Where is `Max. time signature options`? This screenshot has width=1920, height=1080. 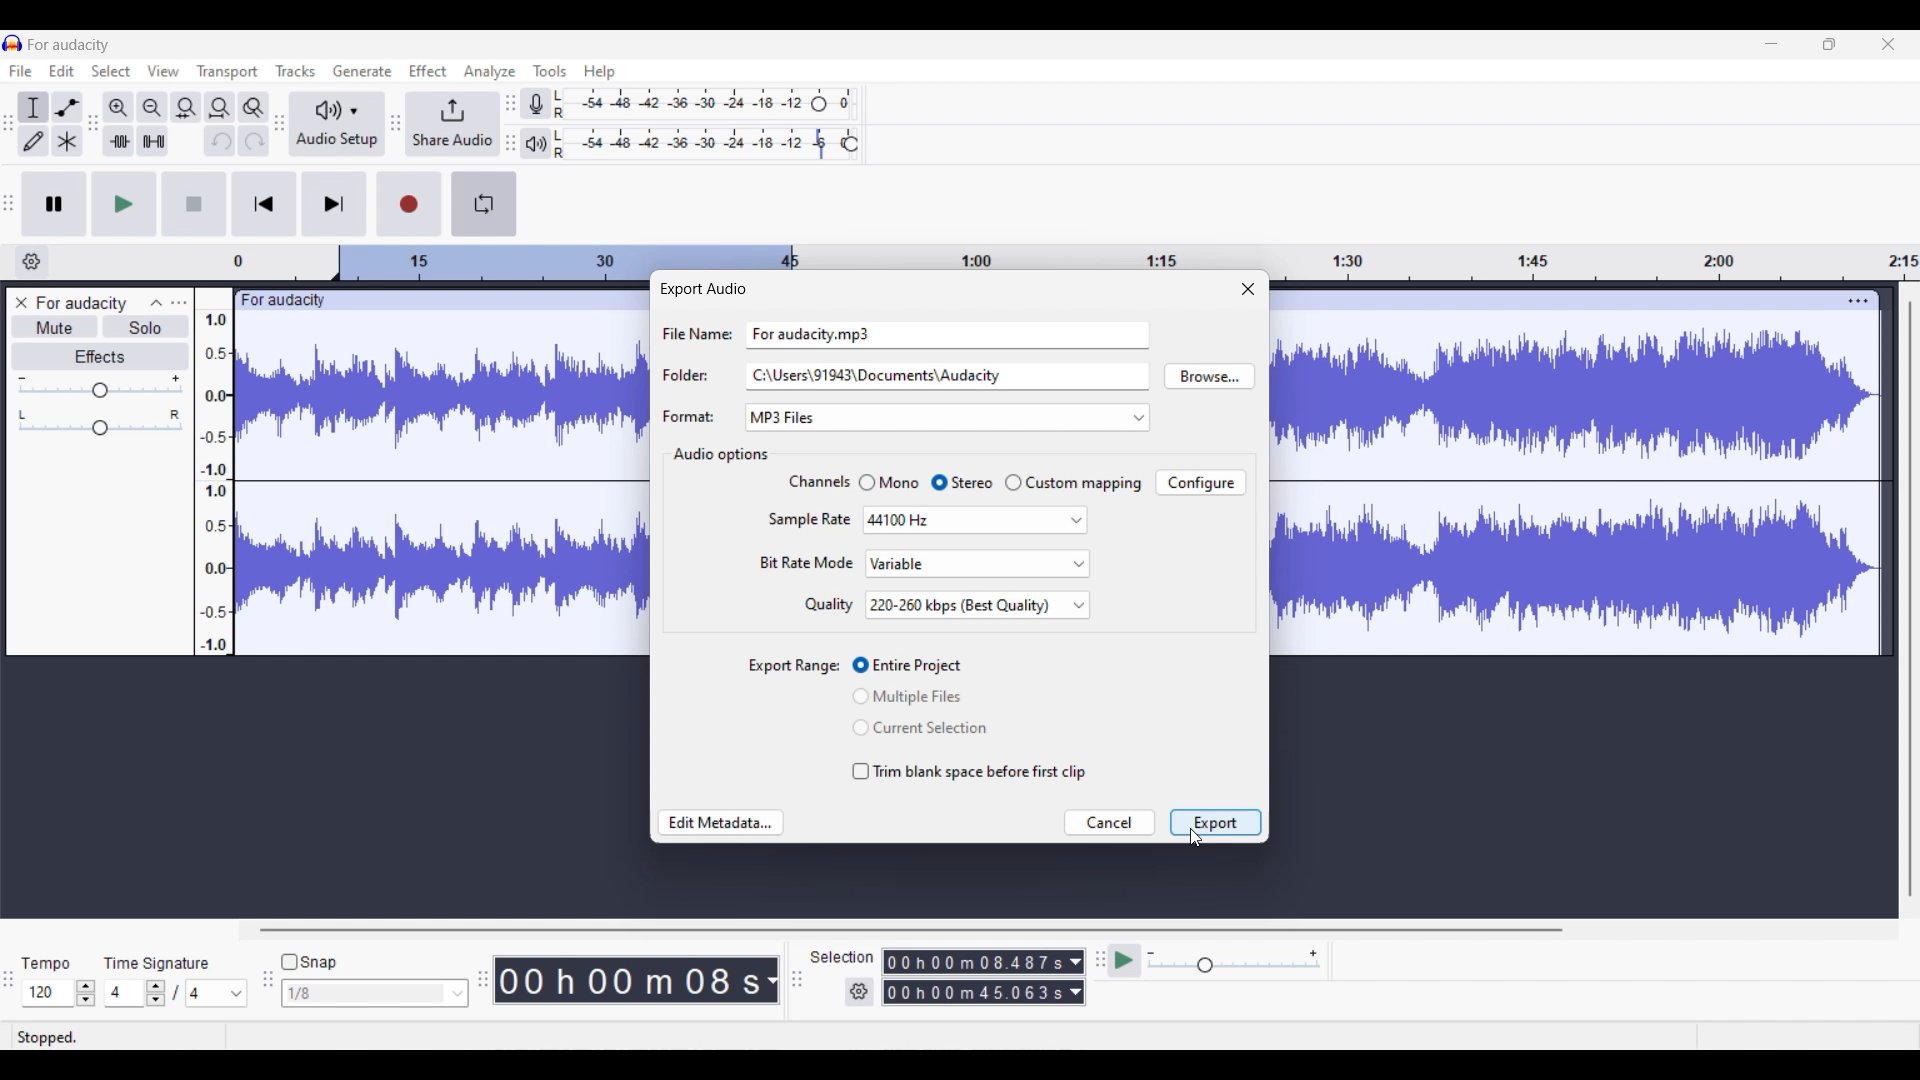 Max. time signature options is located at coordinates (218, 993).